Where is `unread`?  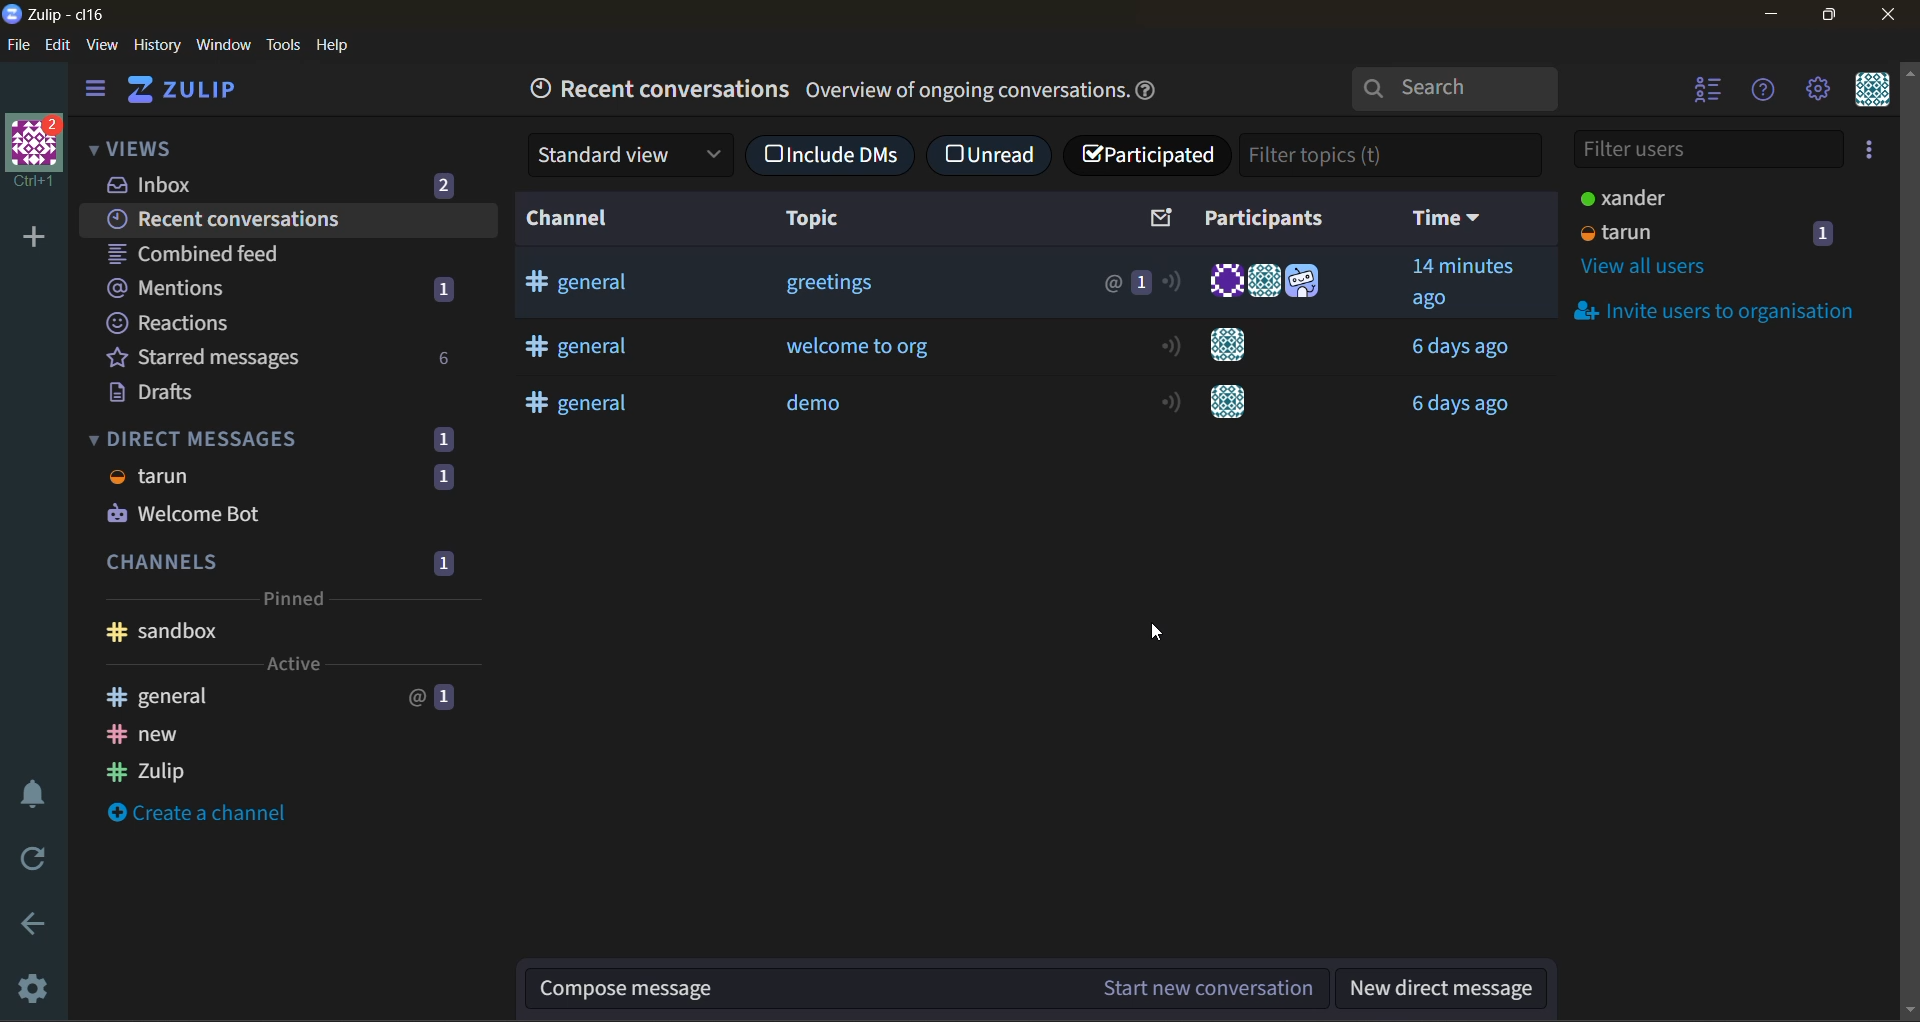
unread is located at coordinates (995, 156).